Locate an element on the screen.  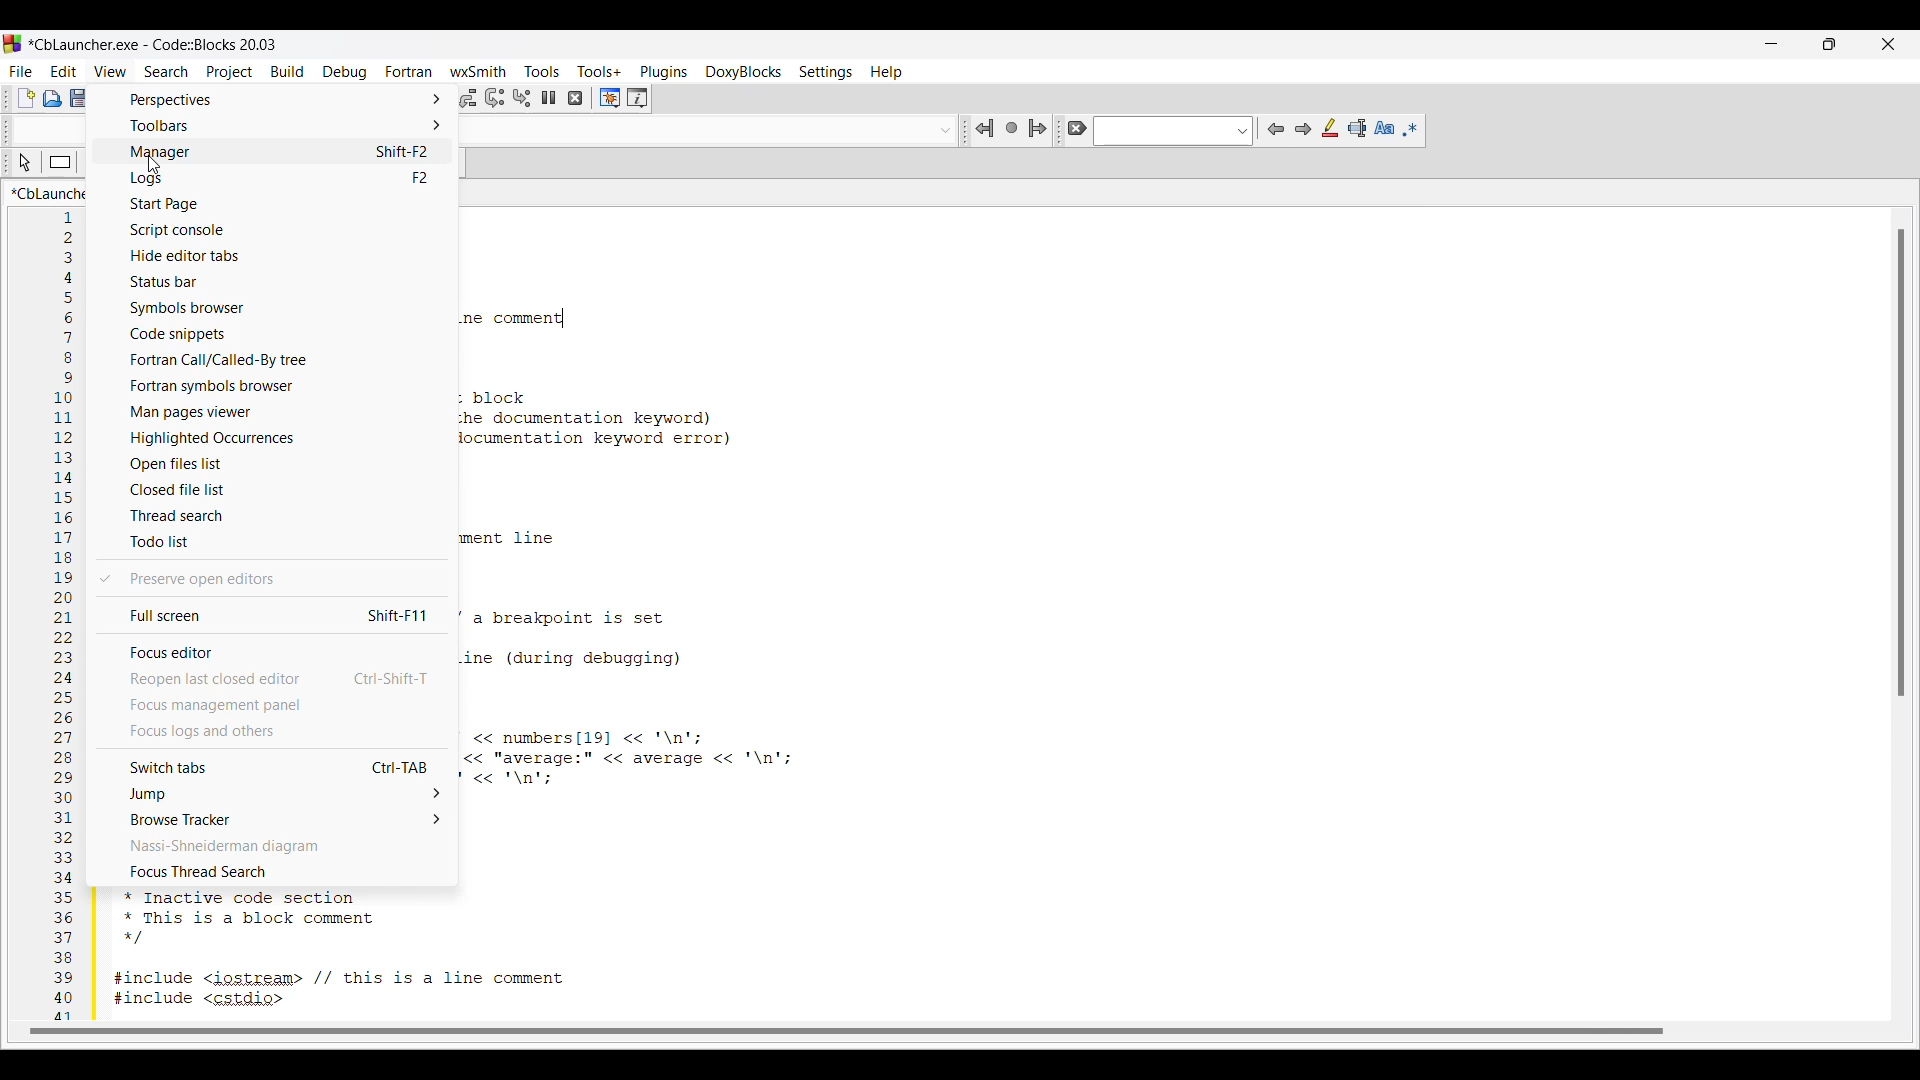
Project menu is located at coordinates (230, 72).